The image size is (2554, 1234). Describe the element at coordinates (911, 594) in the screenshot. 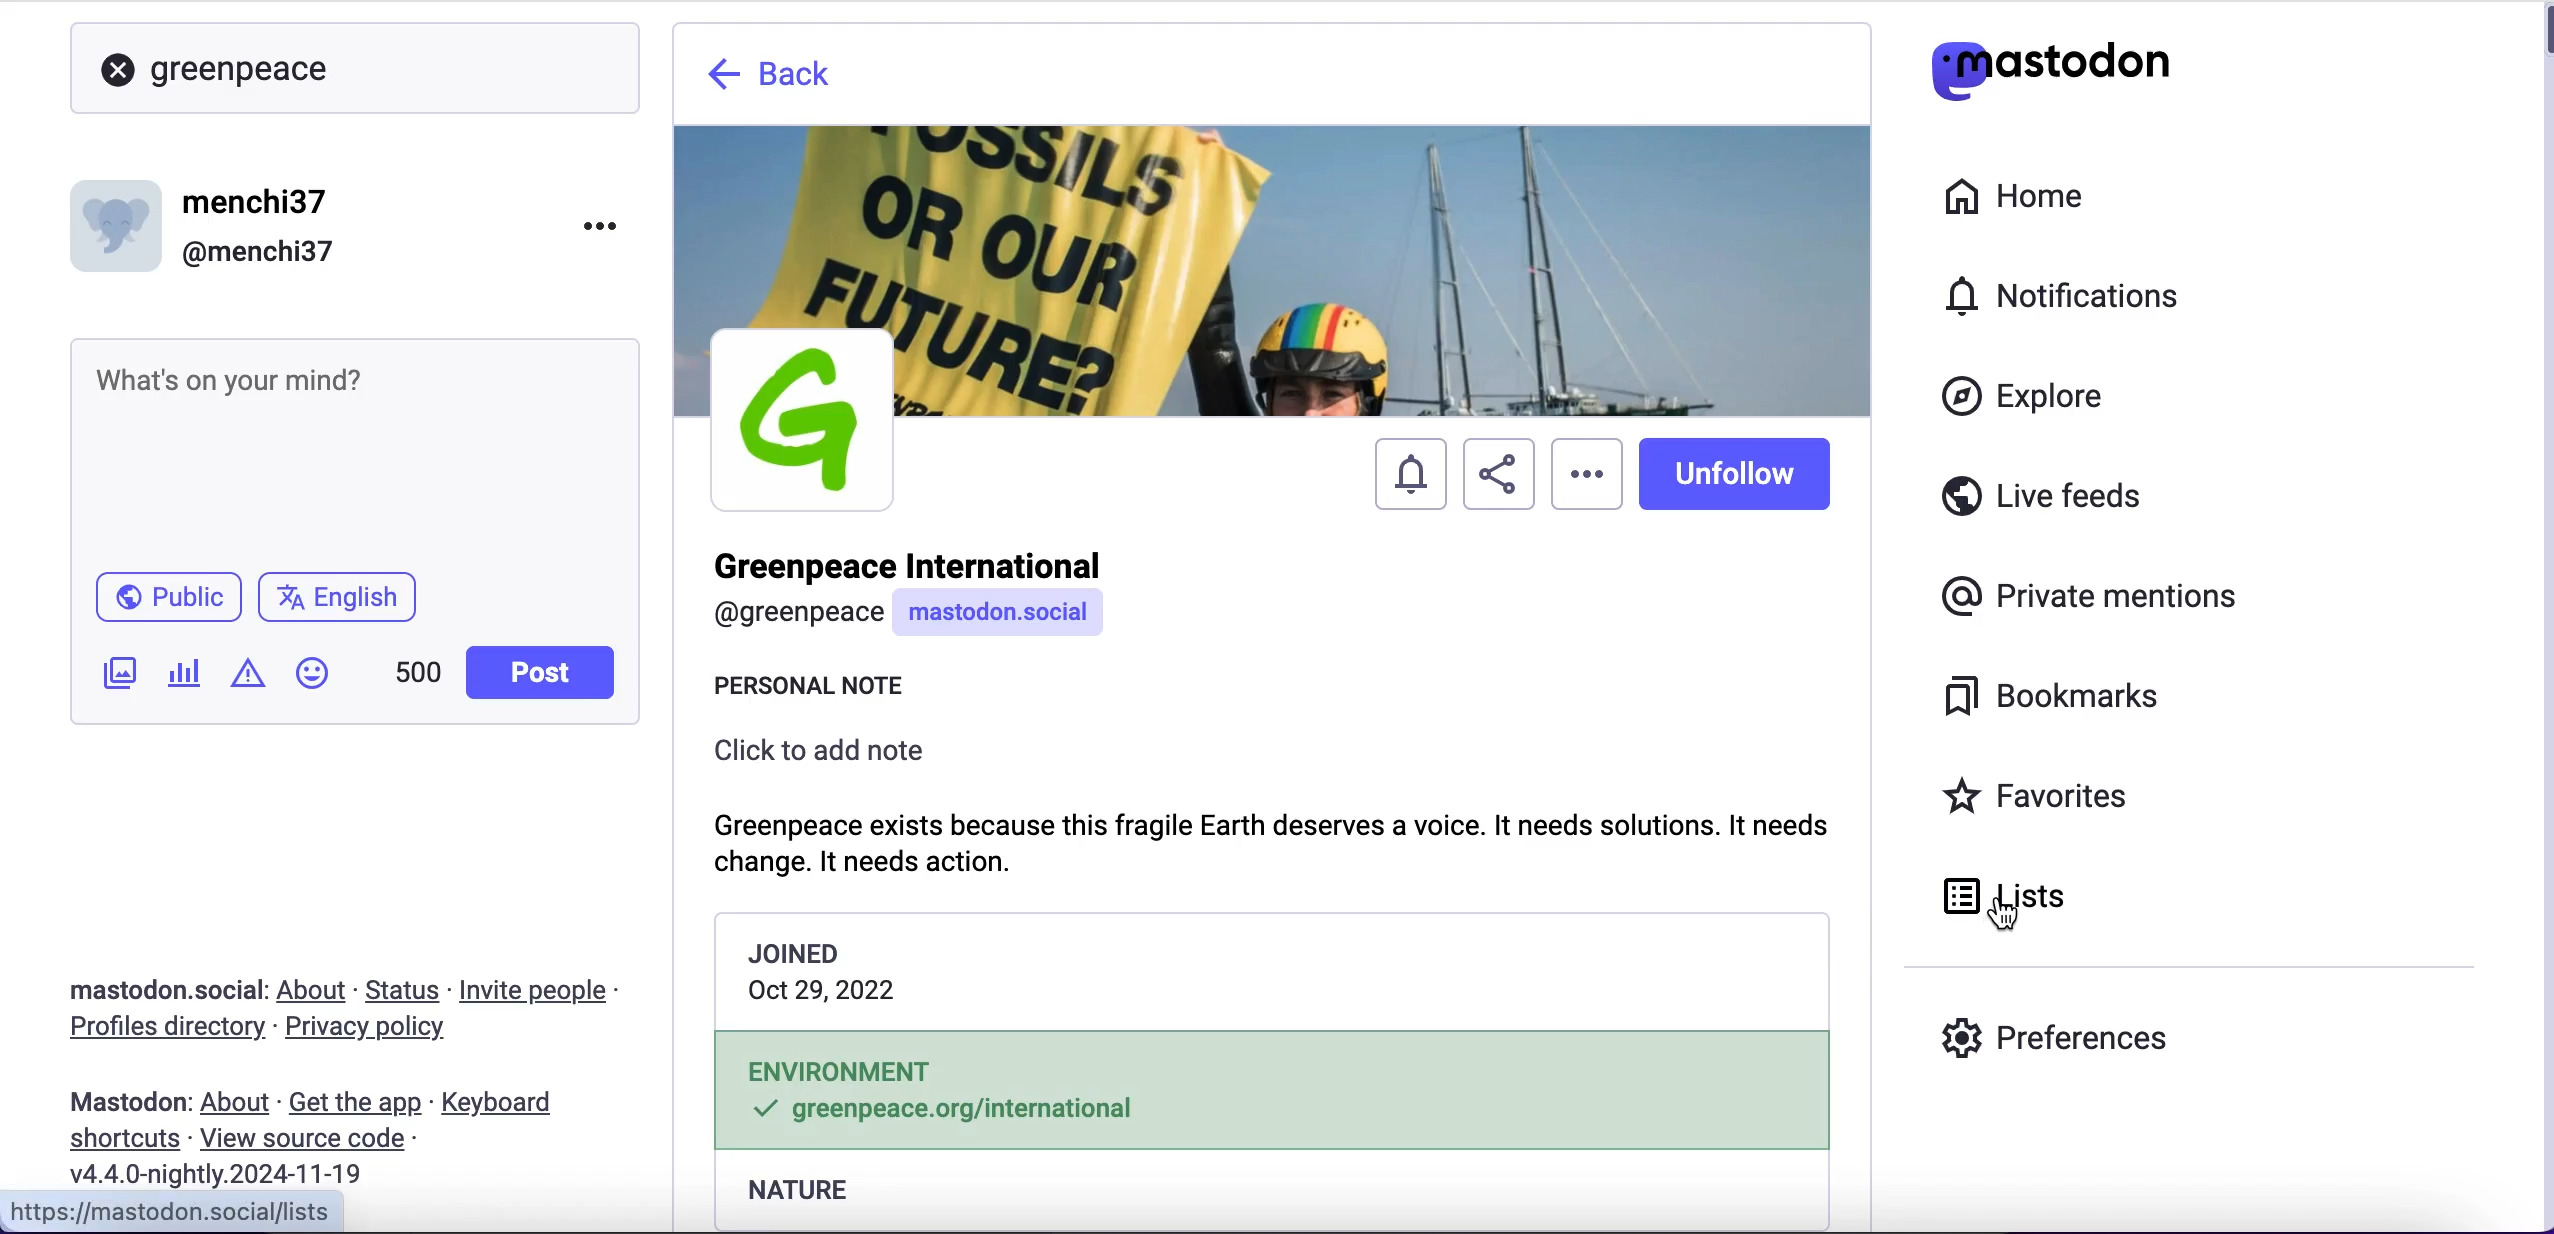

I see `user ` at that location.